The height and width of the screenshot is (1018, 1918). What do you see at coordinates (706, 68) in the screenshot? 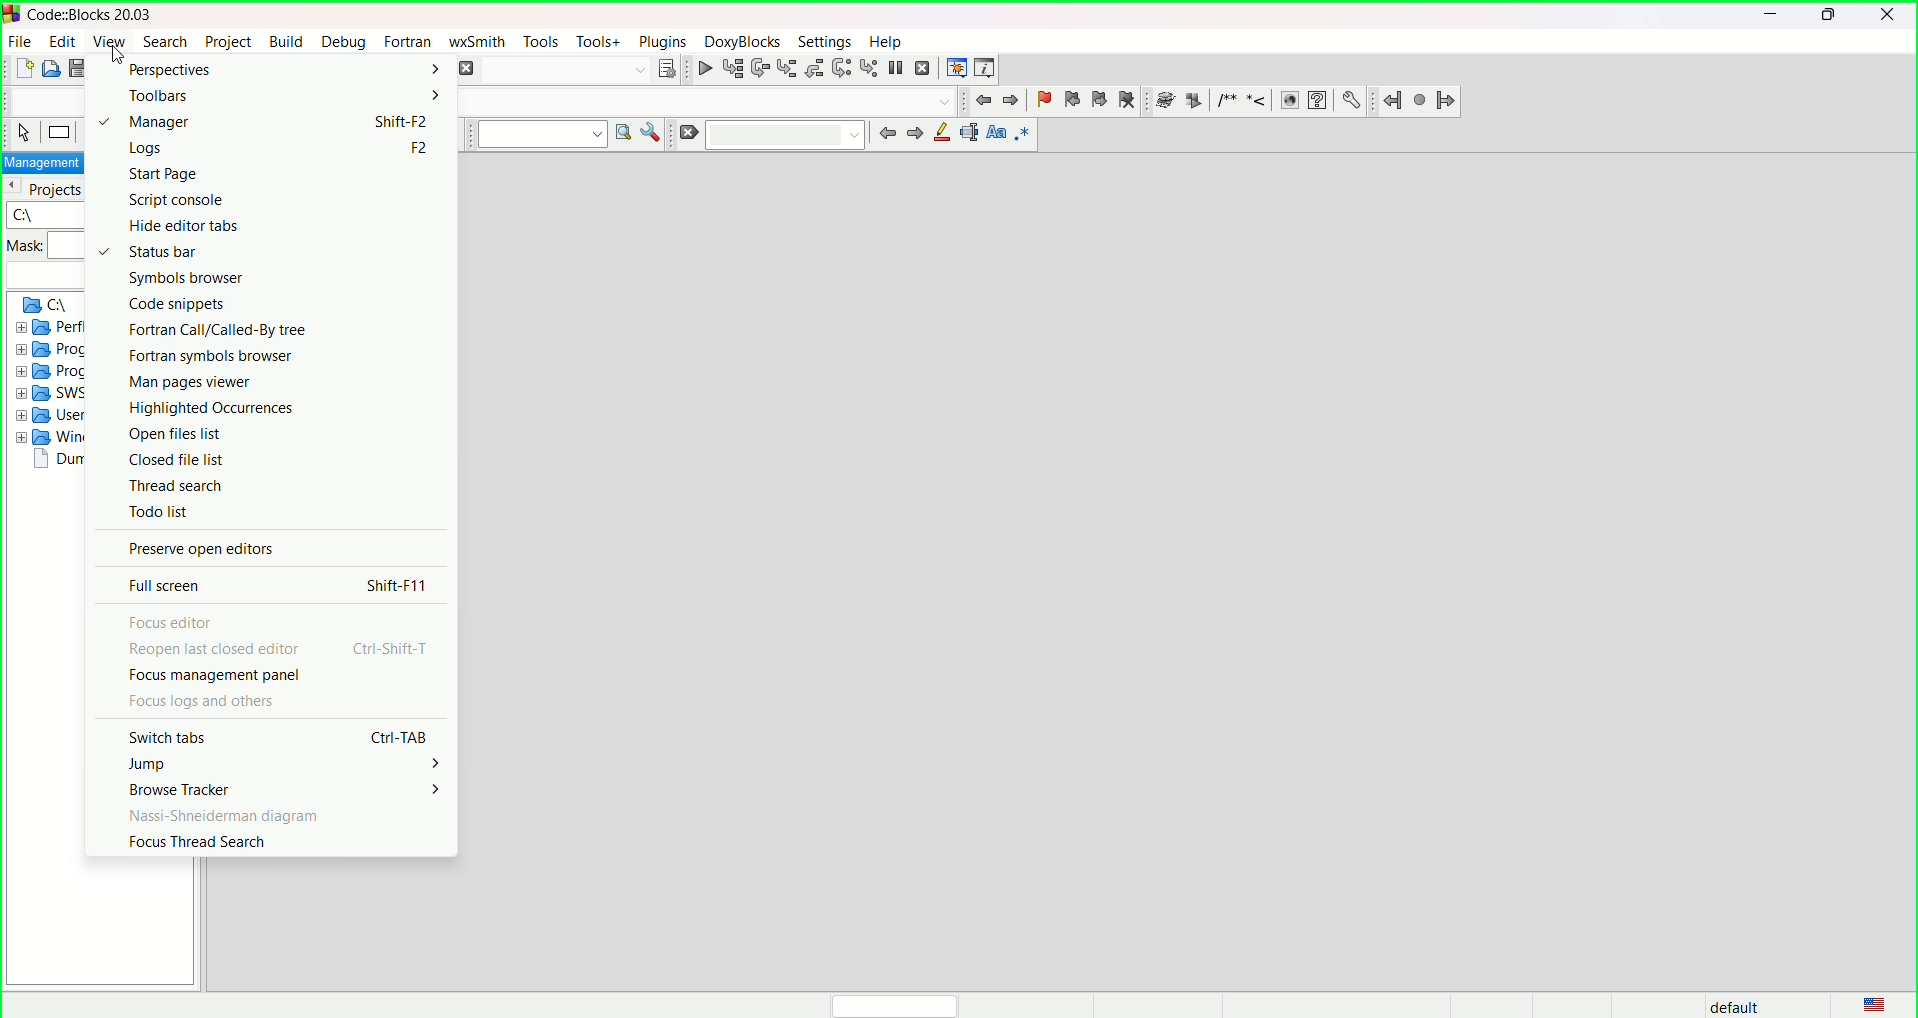
I see `debug` at bounding box center [706, 68].